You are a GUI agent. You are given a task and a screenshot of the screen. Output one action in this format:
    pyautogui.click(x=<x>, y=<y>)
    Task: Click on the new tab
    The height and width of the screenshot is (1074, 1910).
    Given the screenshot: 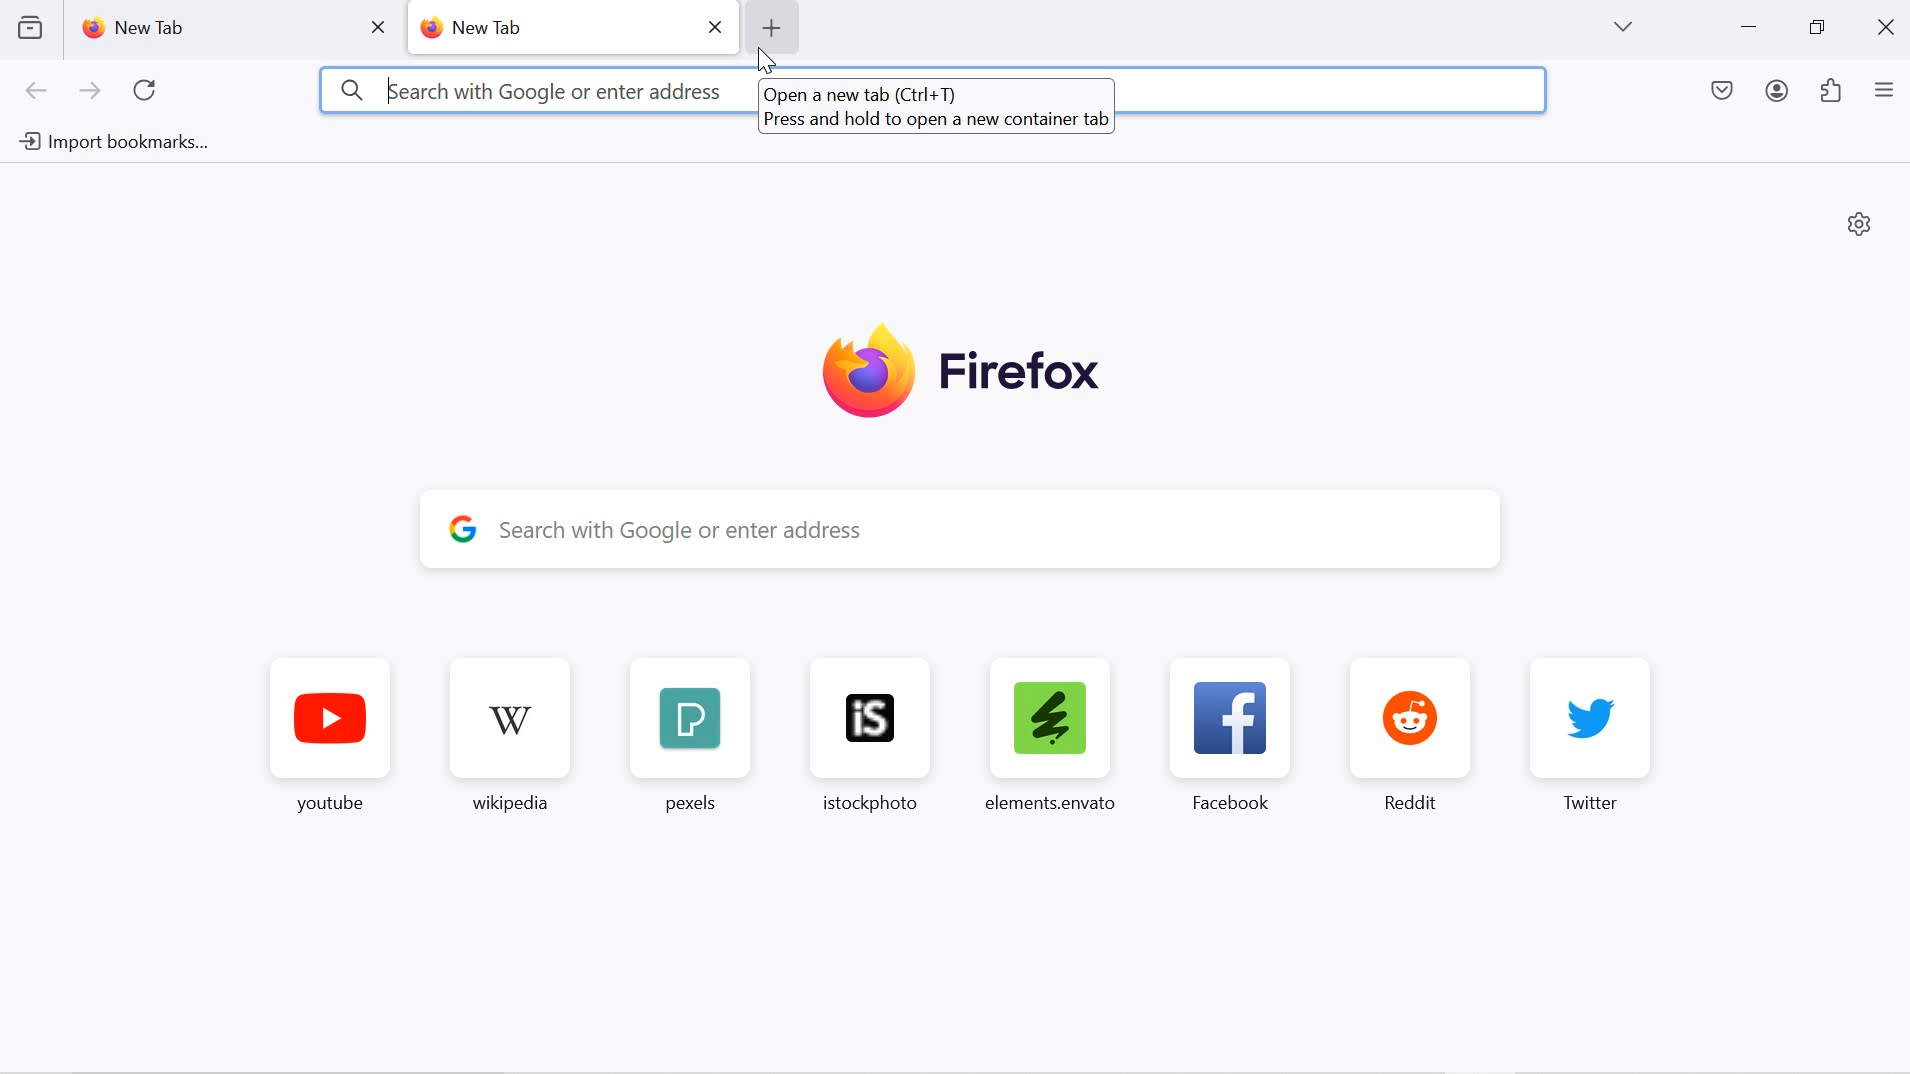 What is the action you would take?
    pyautogui.click(x=134, y=28)
    